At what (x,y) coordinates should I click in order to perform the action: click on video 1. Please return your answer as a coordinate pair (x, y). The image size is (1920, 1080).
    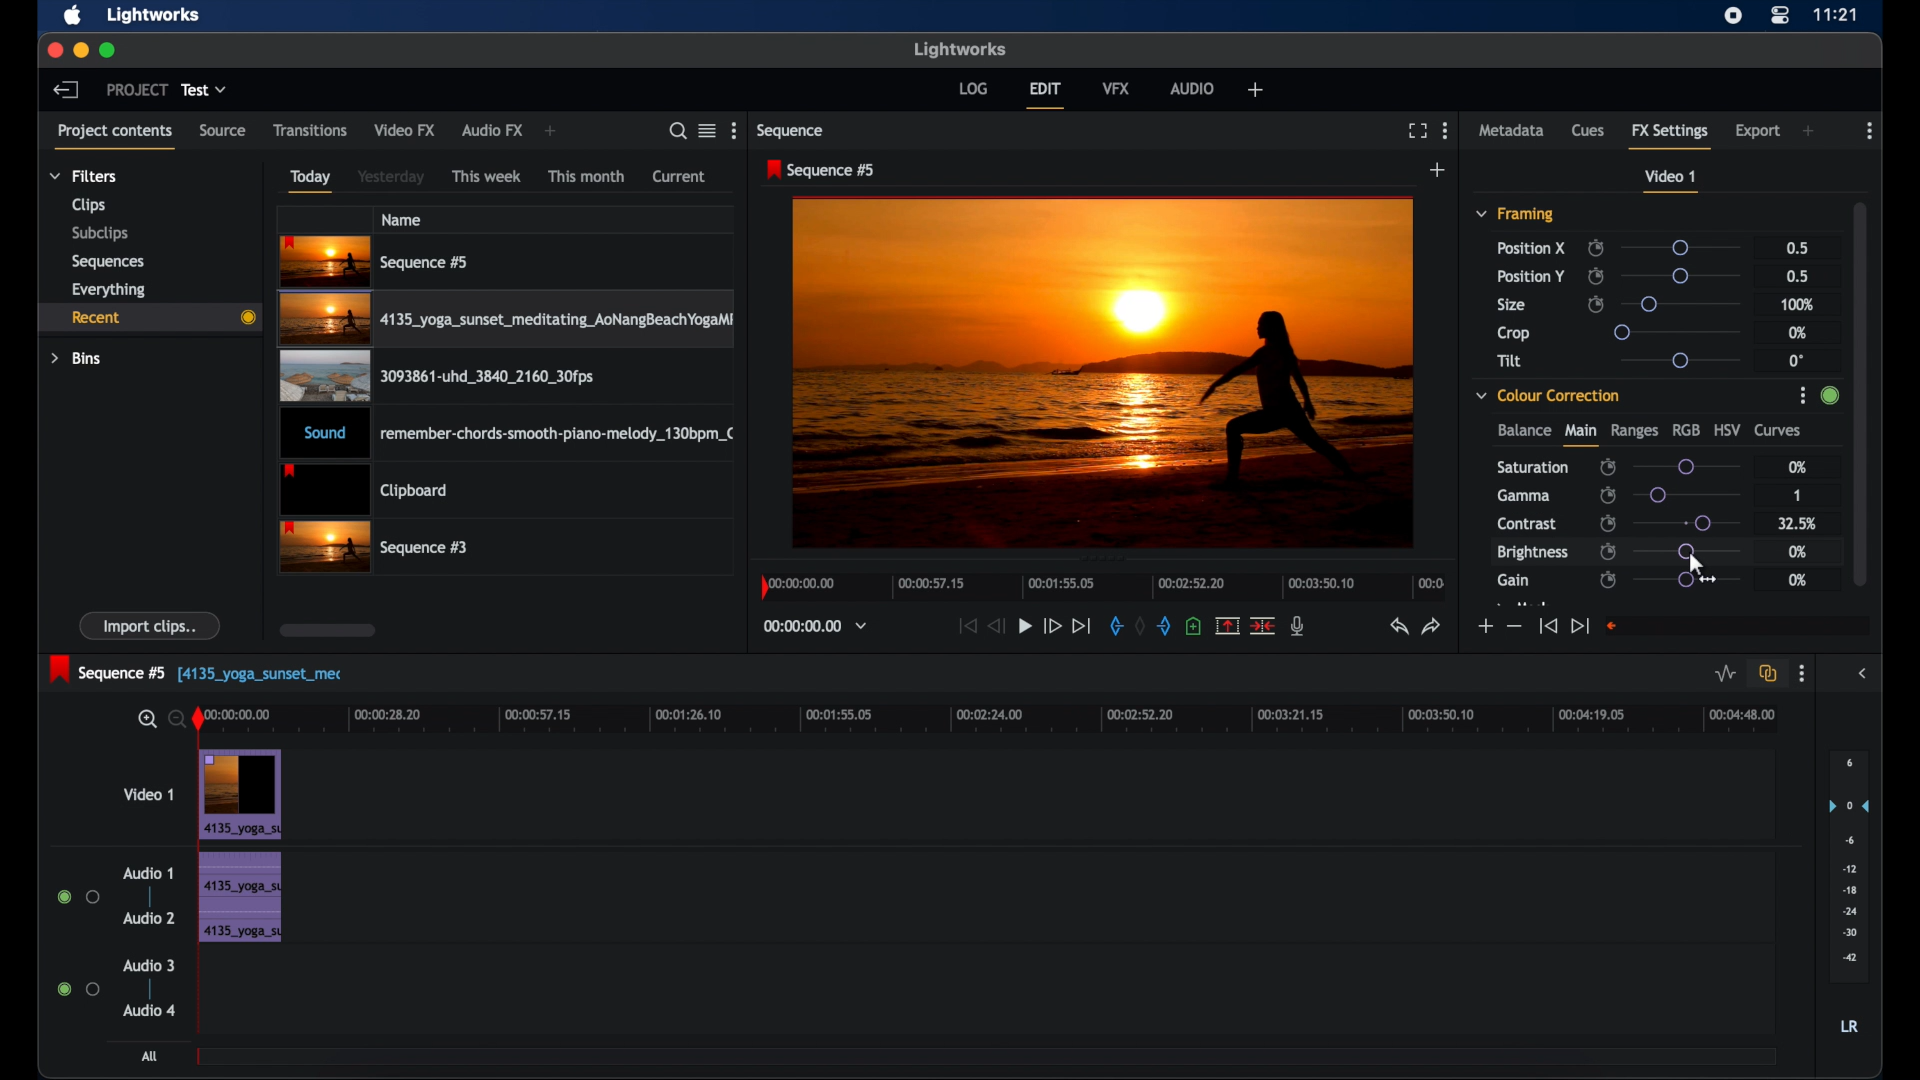
    Looking at the image, I should click on (1670, 181).